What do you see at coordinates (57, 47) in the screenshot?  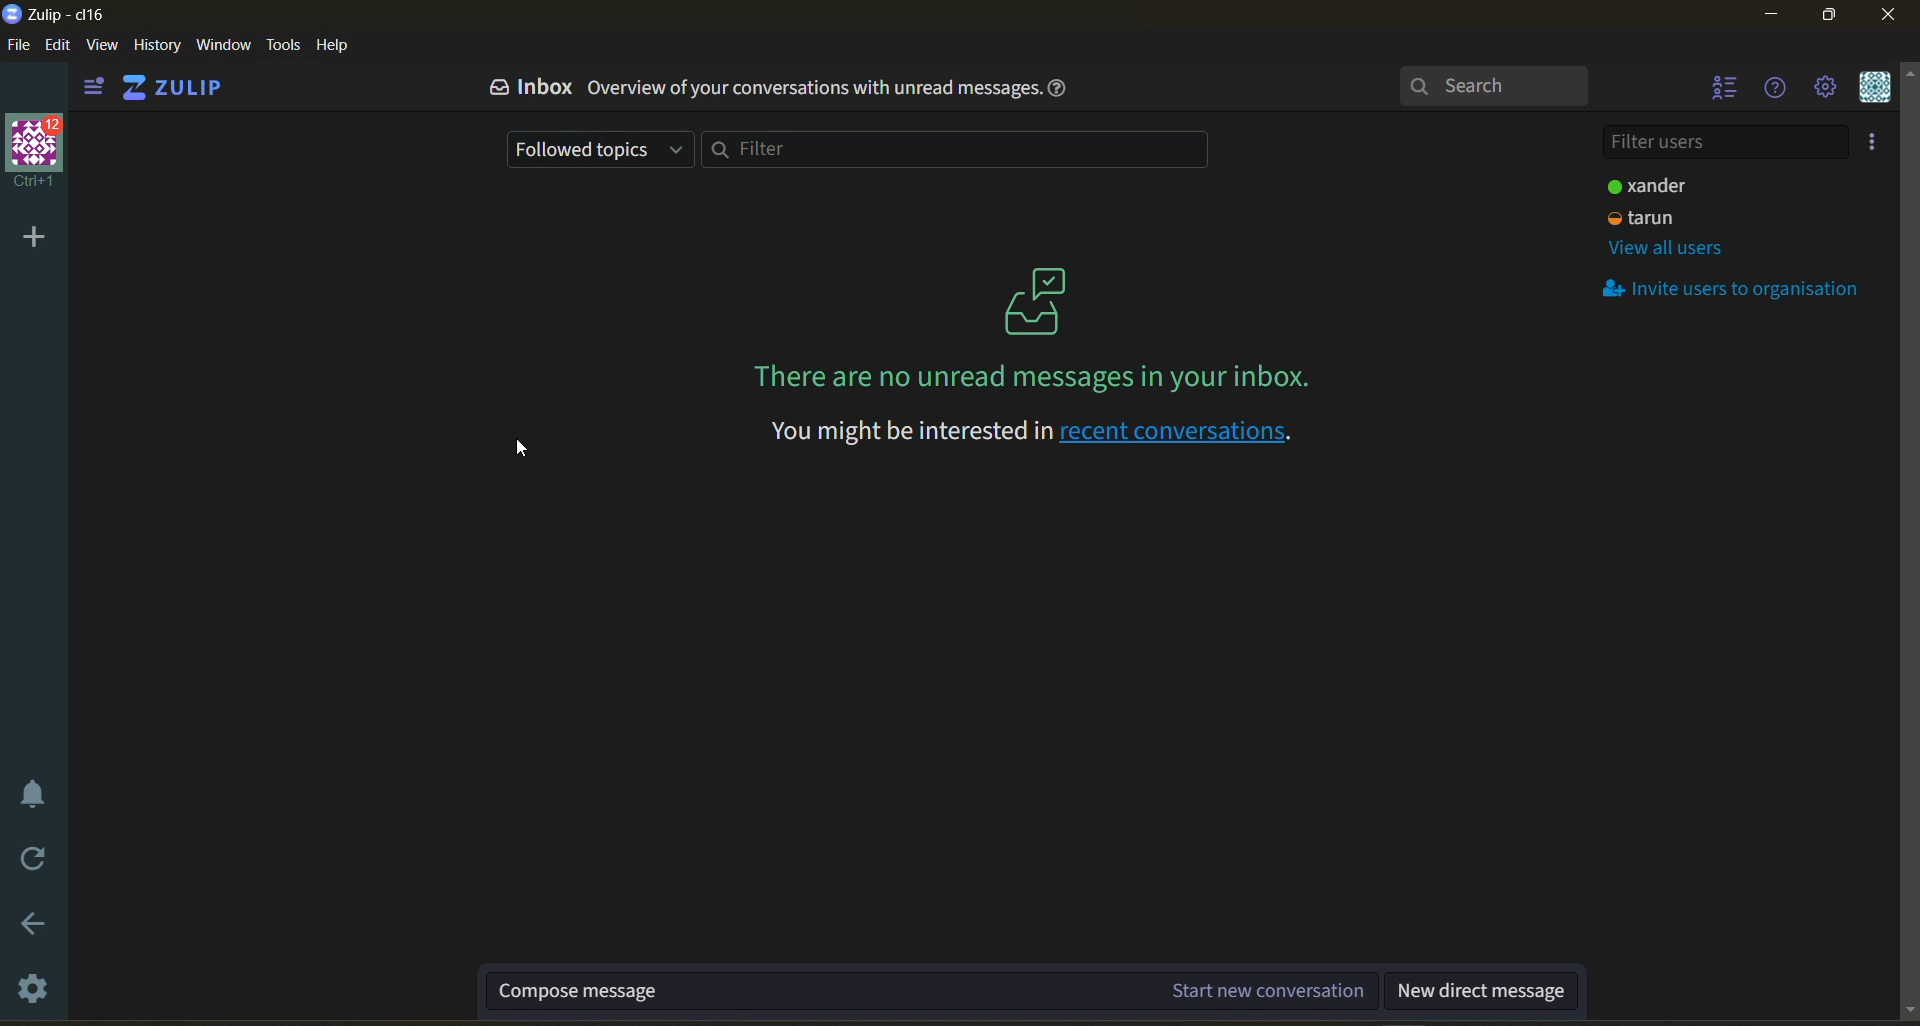 I see `edit` at bounding box center [57, 47].